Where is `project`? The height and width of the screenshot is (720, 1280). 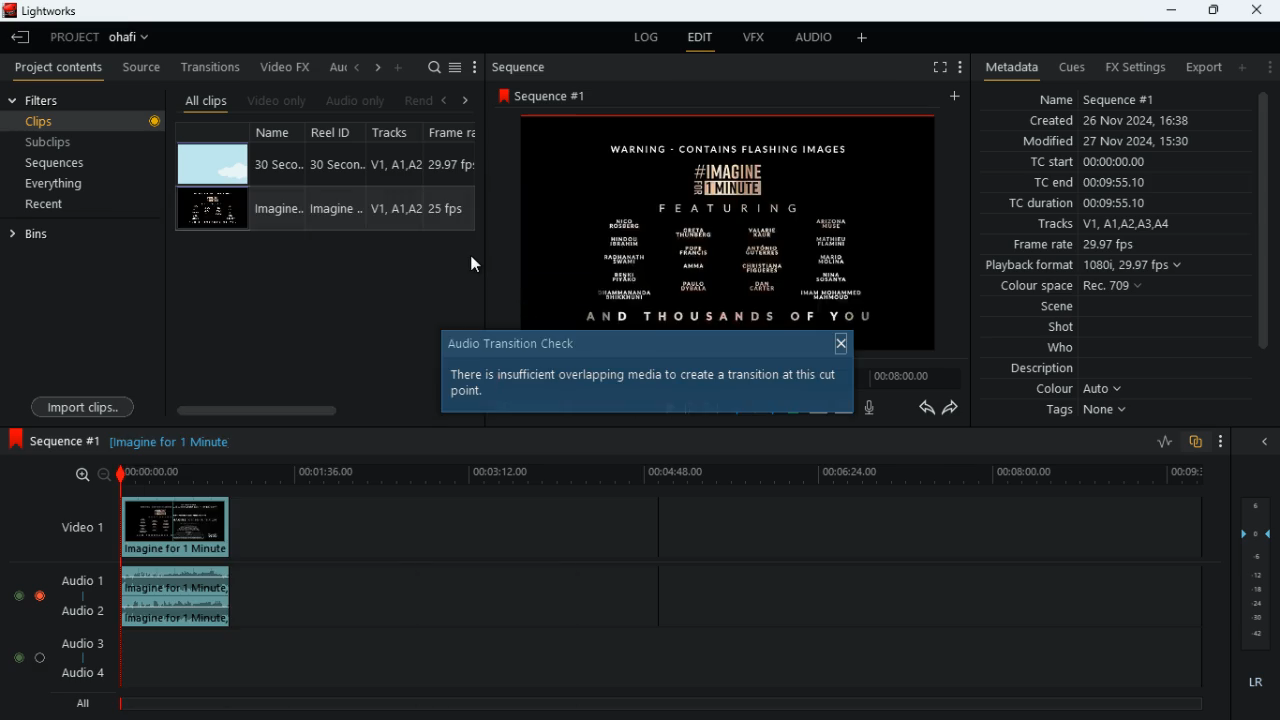 project is located at coordinates (104, 37).